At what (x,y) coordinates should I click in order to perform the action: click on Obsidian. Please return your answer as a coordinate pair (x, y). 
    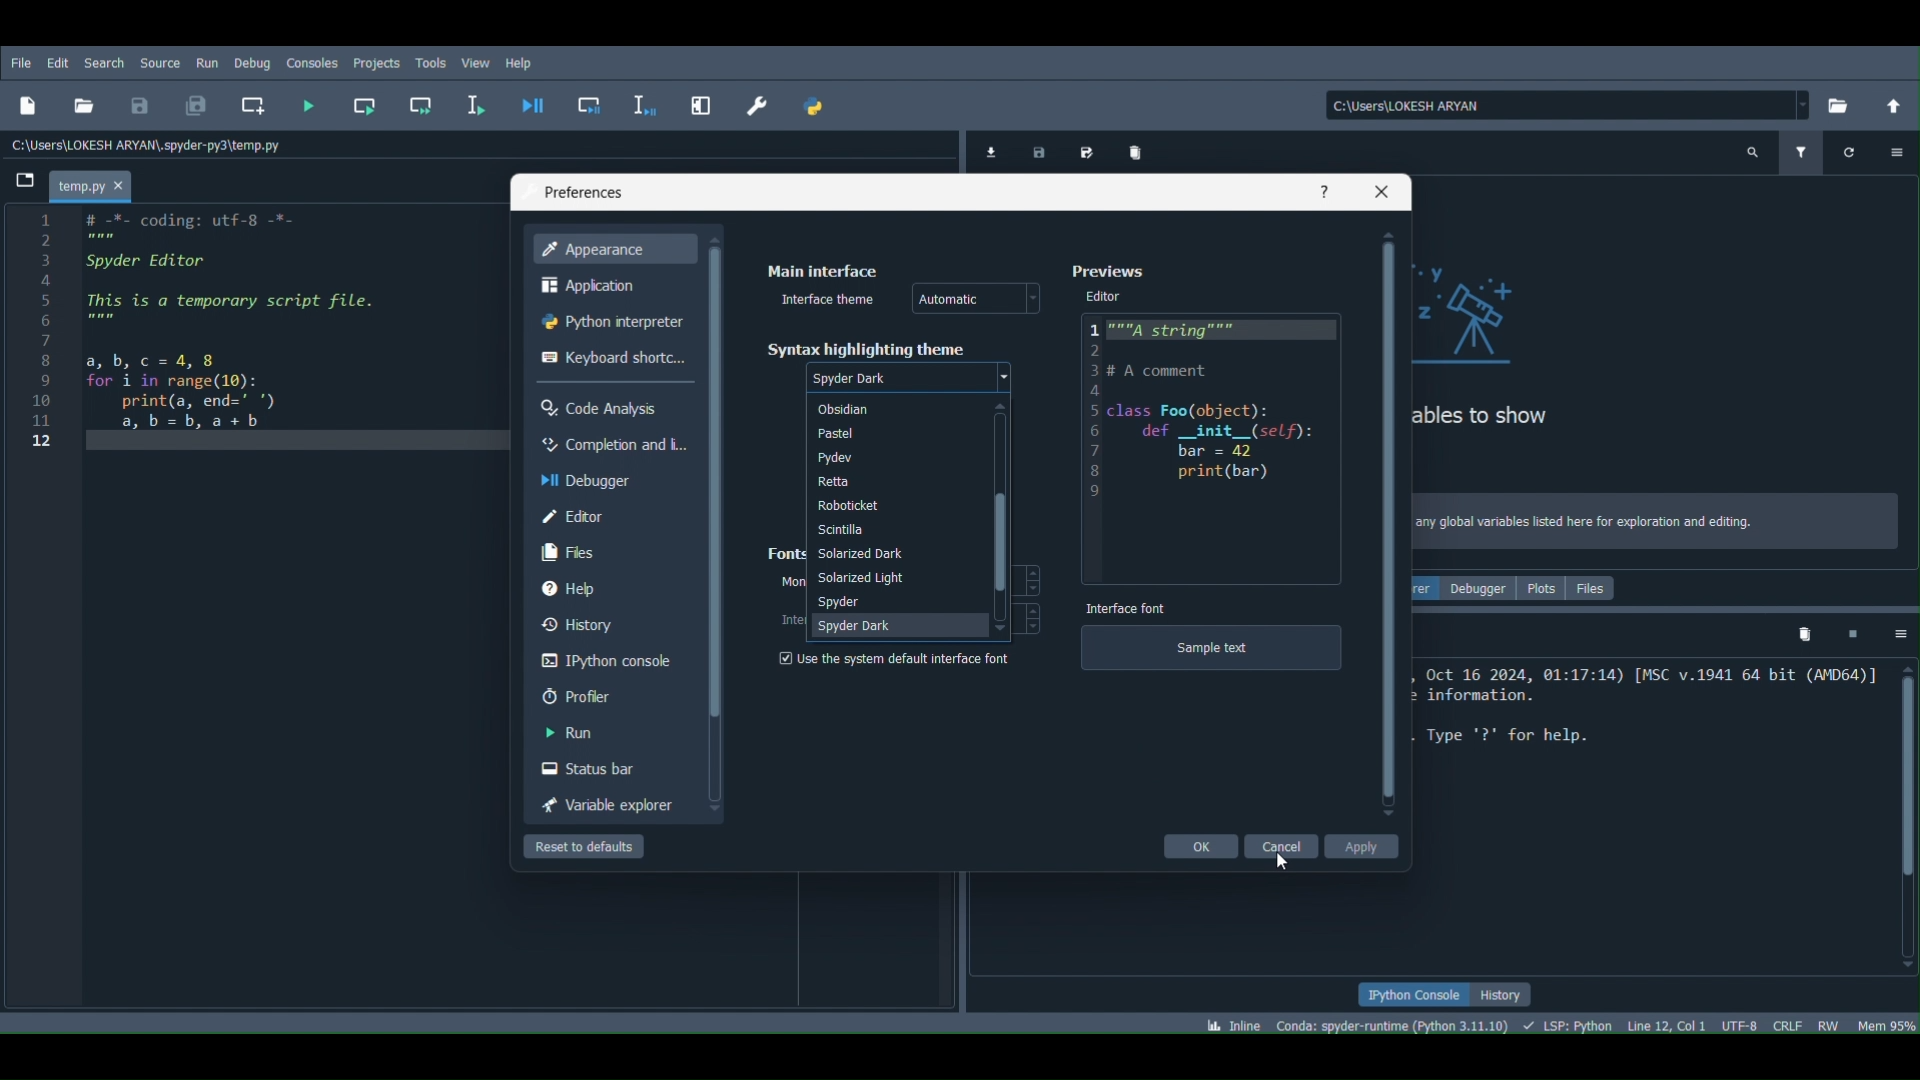
    Looking at the image, I should click on (894, 409).